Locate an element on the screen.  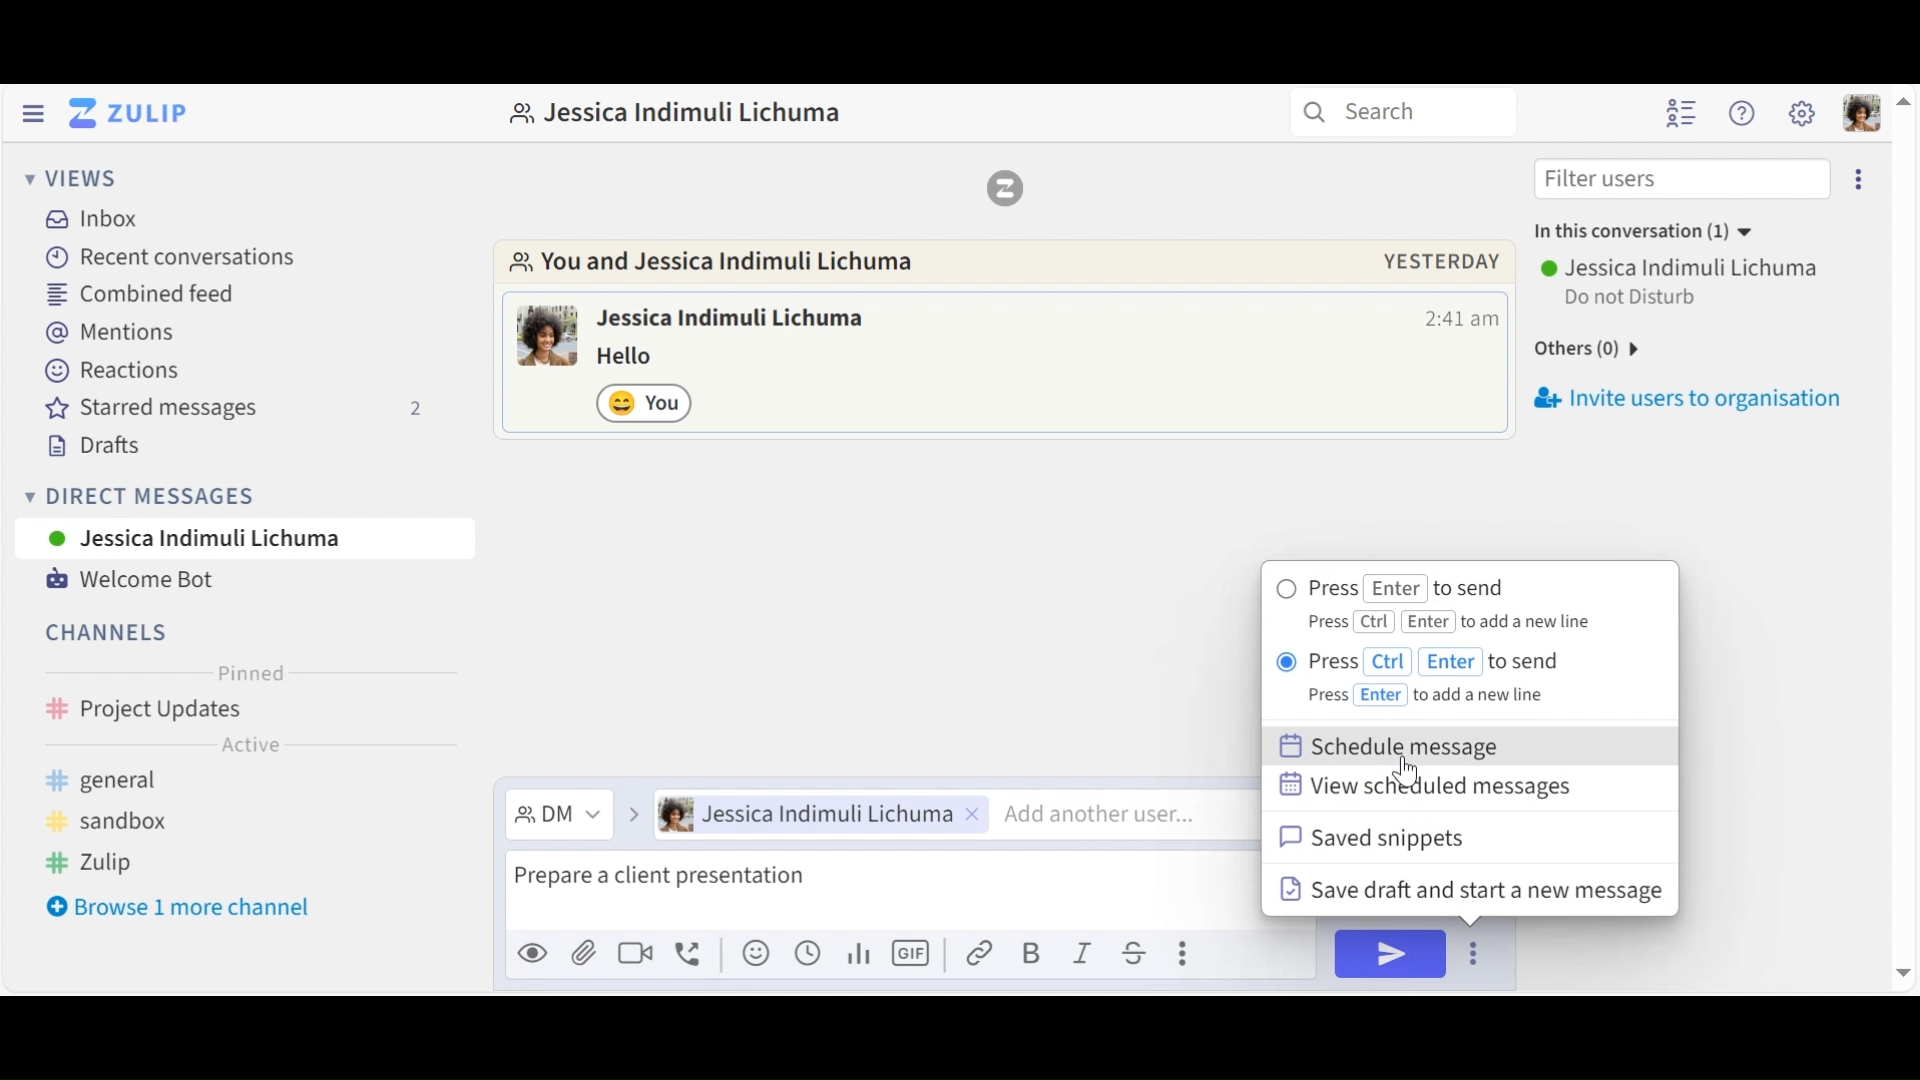
Drafts is located at coordinates (107, 449).